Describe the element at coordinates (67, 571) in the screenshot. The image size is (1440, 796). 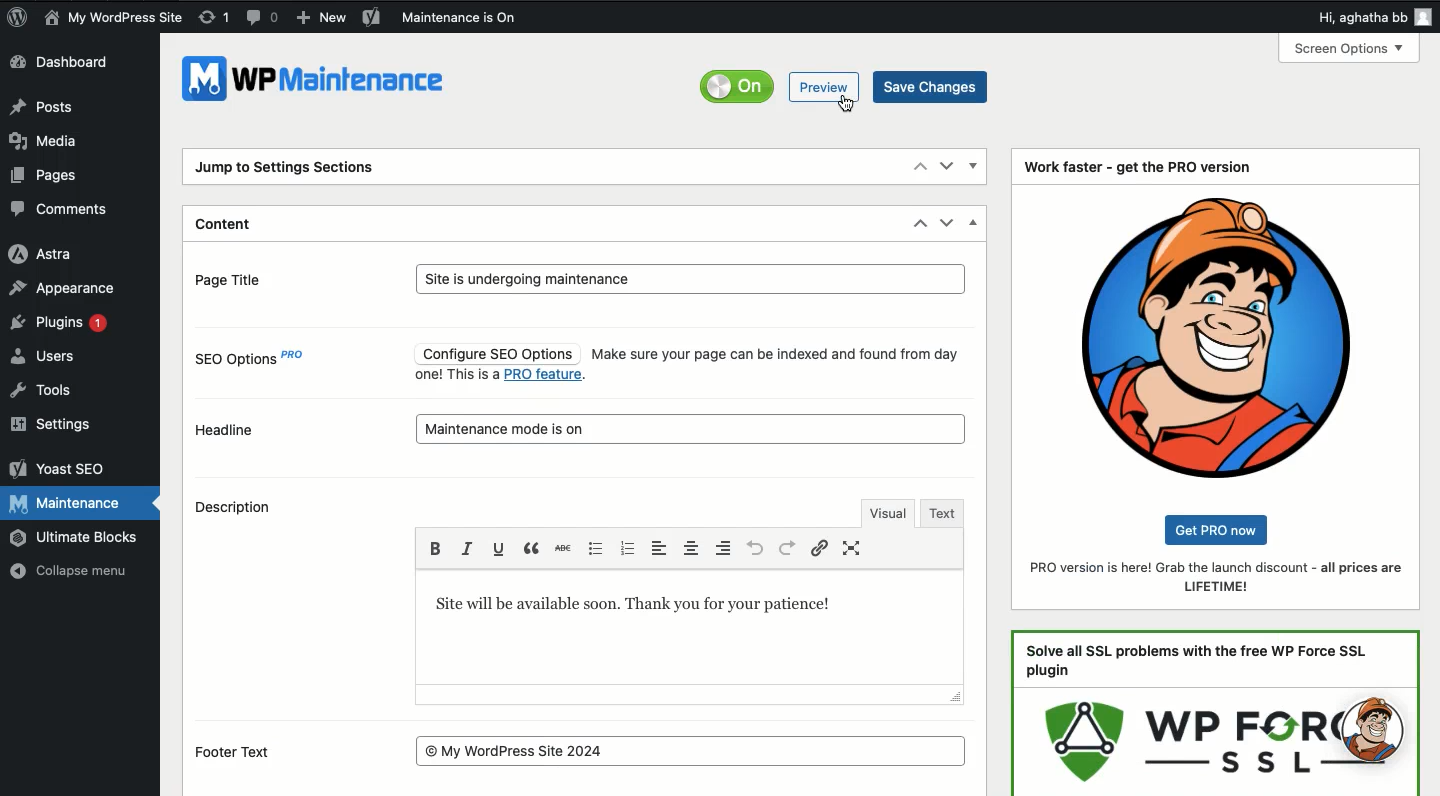
I see `Collapse menu` at that location.